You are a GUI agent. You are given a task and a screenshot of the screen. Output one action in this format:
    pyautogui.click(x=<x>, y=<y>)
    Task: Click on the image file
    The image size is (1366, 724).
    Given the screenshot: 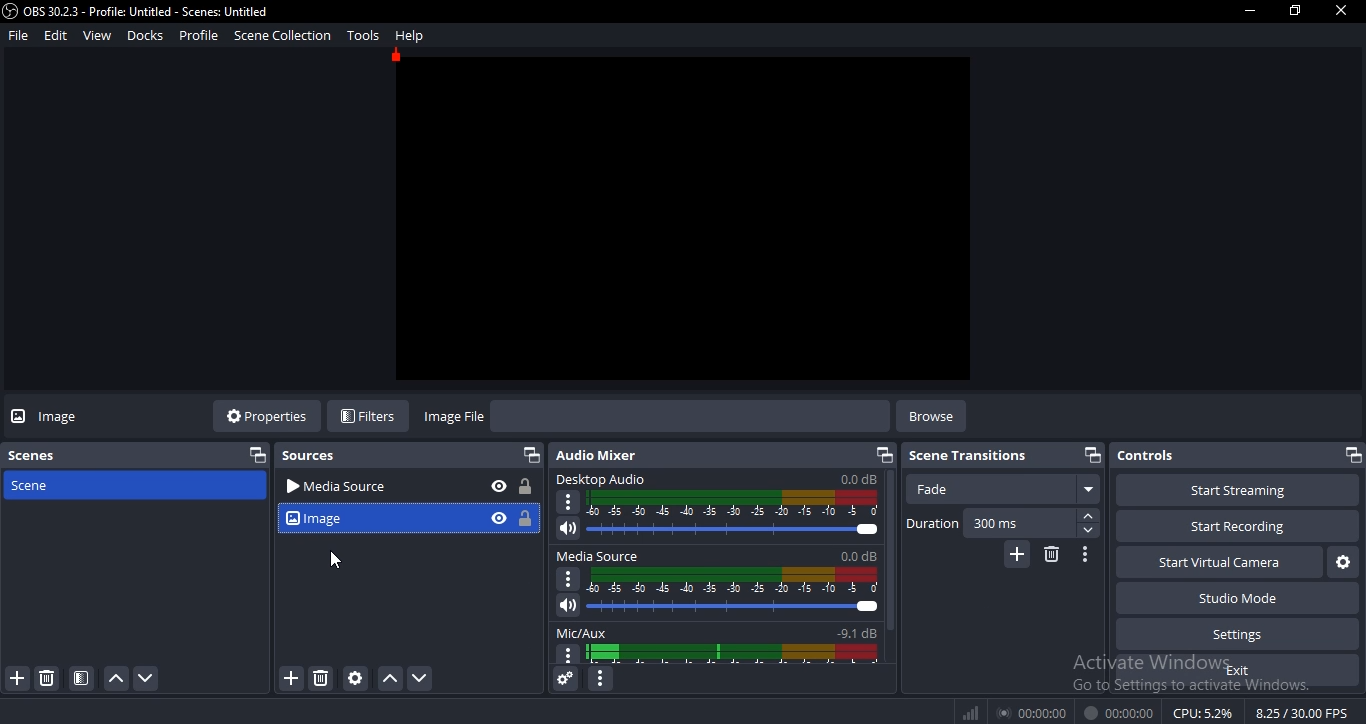 What is the action you would take?
    pyautogui.click(x=452, y=417)
    